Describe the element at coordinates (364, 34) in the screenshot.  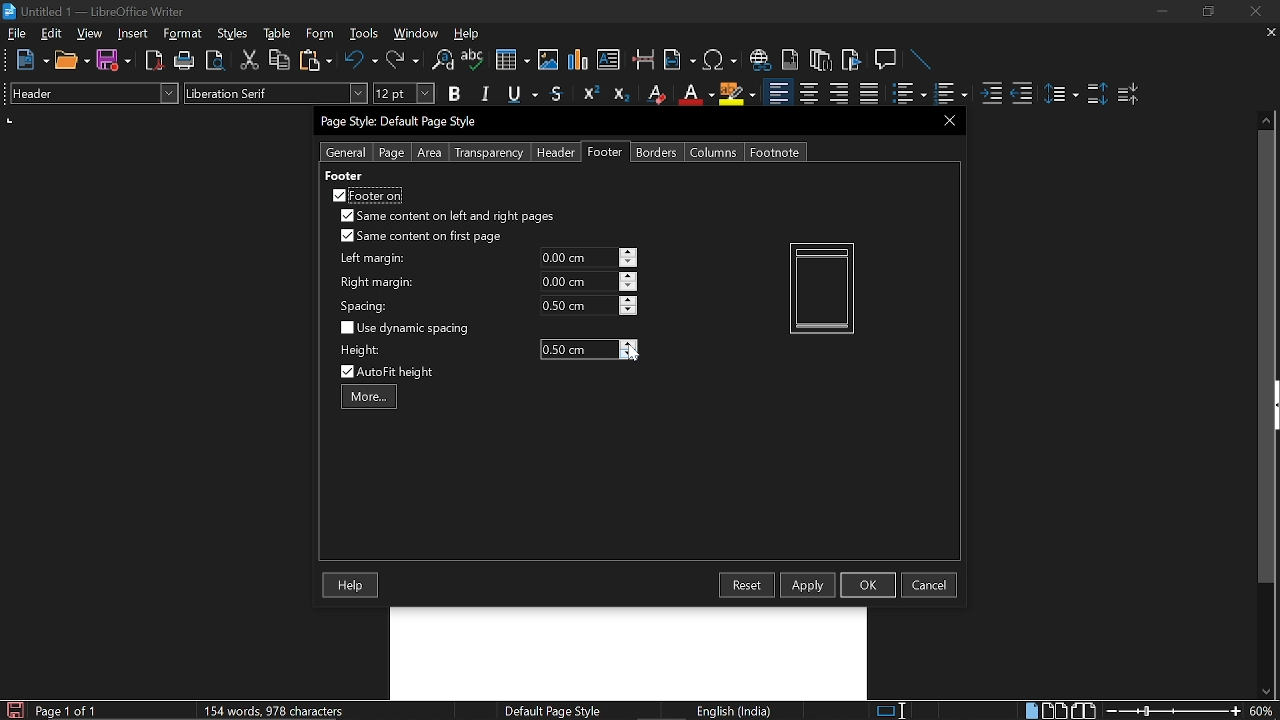
I see `Tools` at that location.